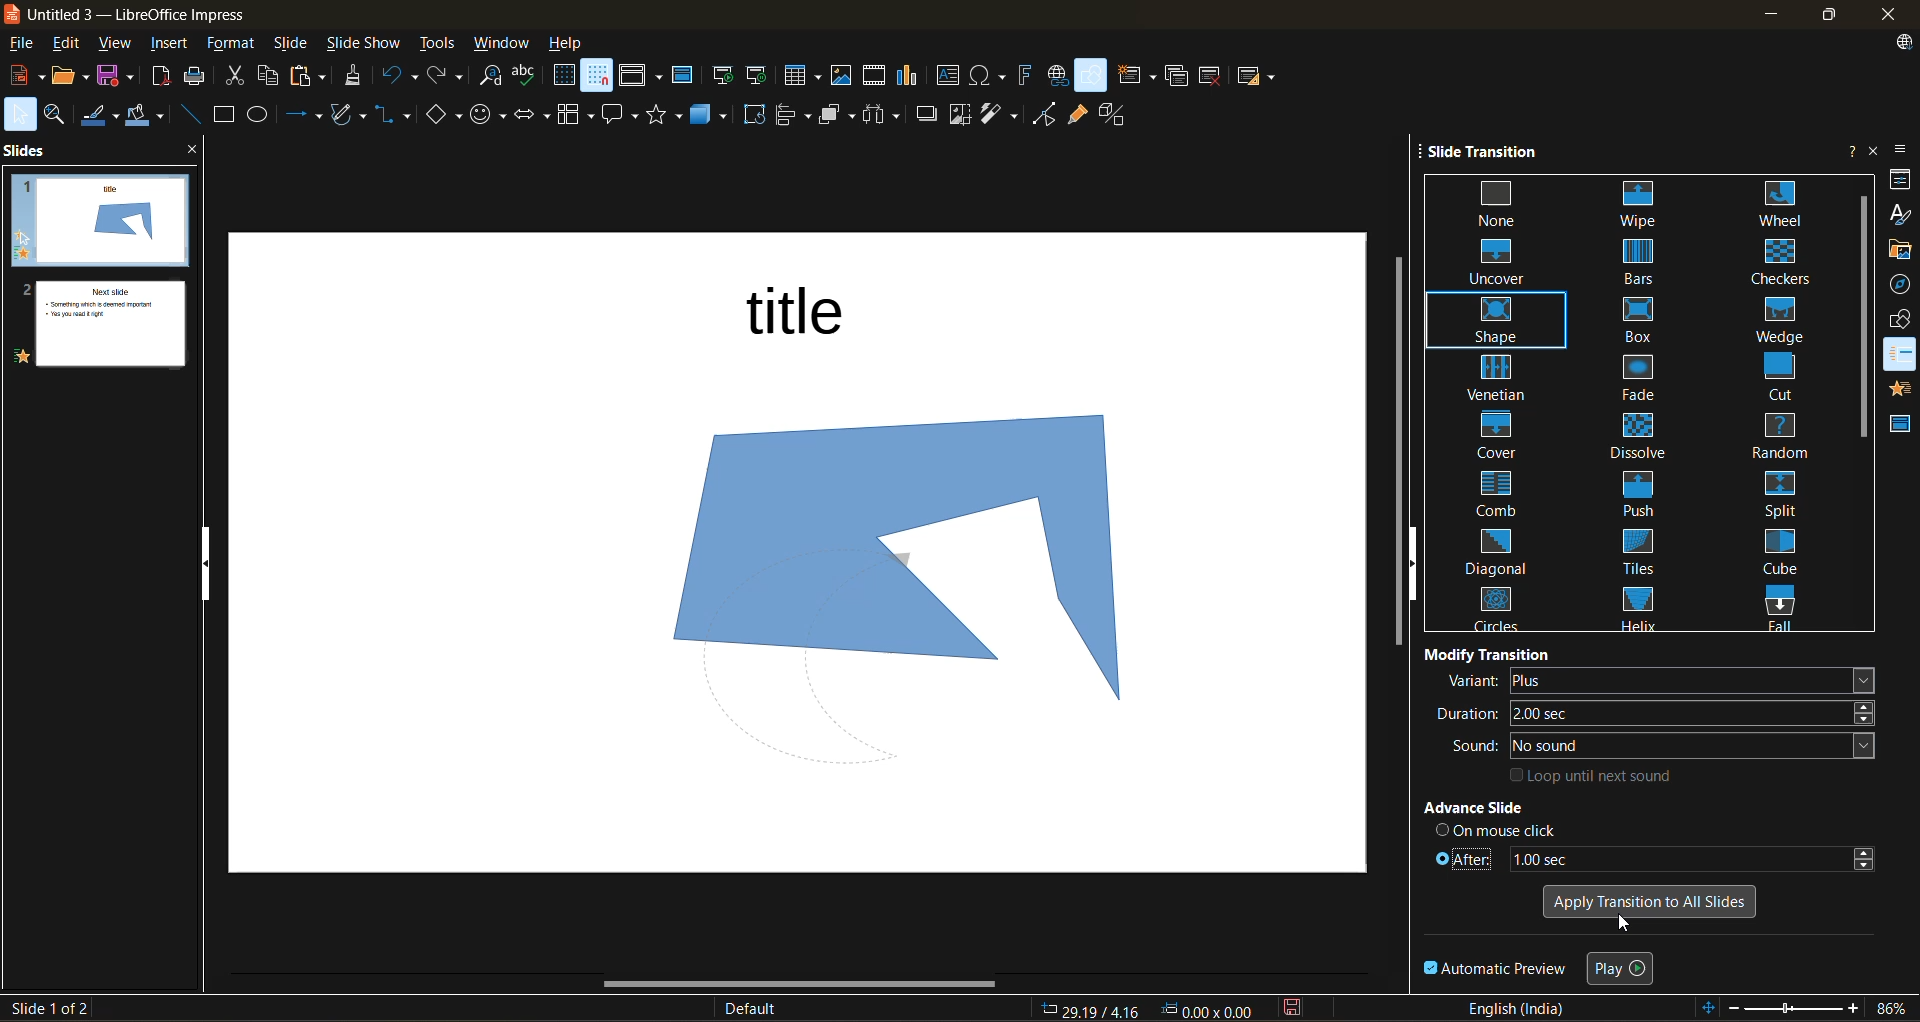 Image resolution: width=1920 pixels, height=1022 pixels. What do you see at coordinates (714, 114) in the screenshot?
I see `3d objects` at bounding box center [714, 114].